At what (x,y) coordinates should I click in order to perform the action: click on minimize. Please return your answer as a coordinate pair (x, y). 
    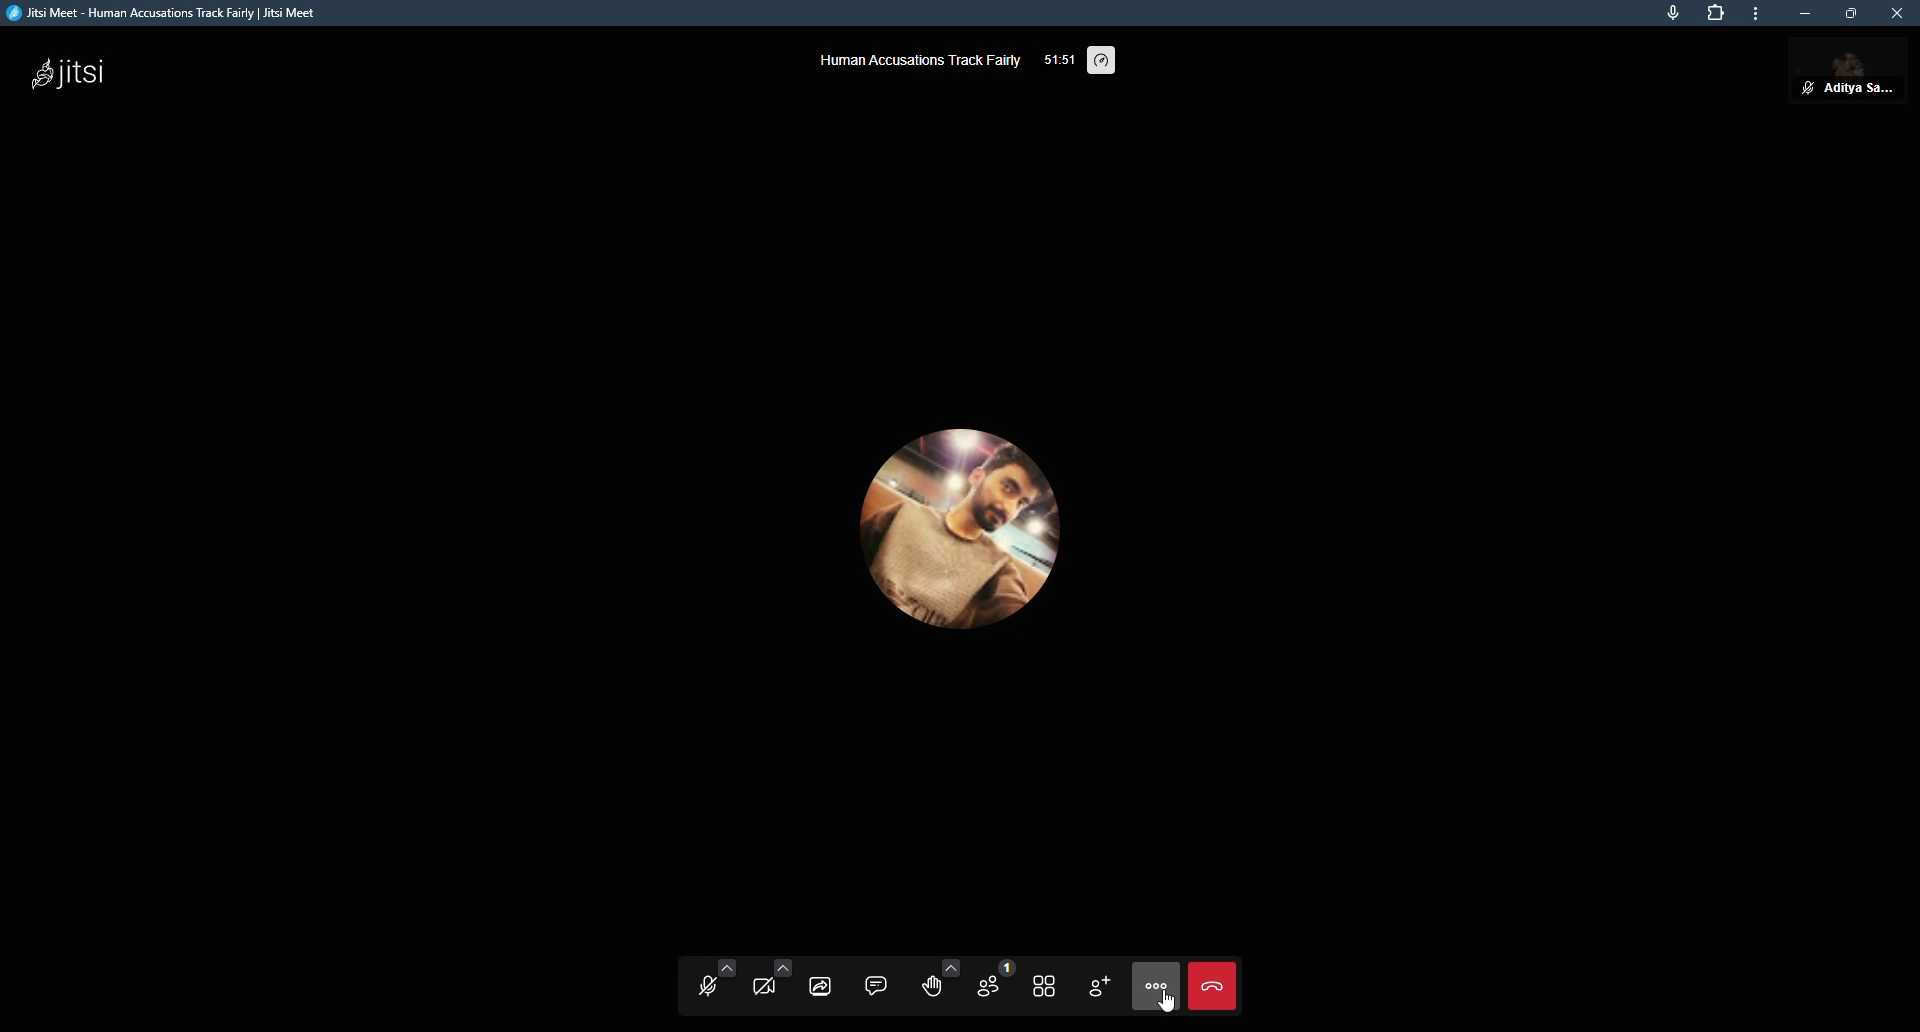
    Looking at the image, I should click on (1803, 13).